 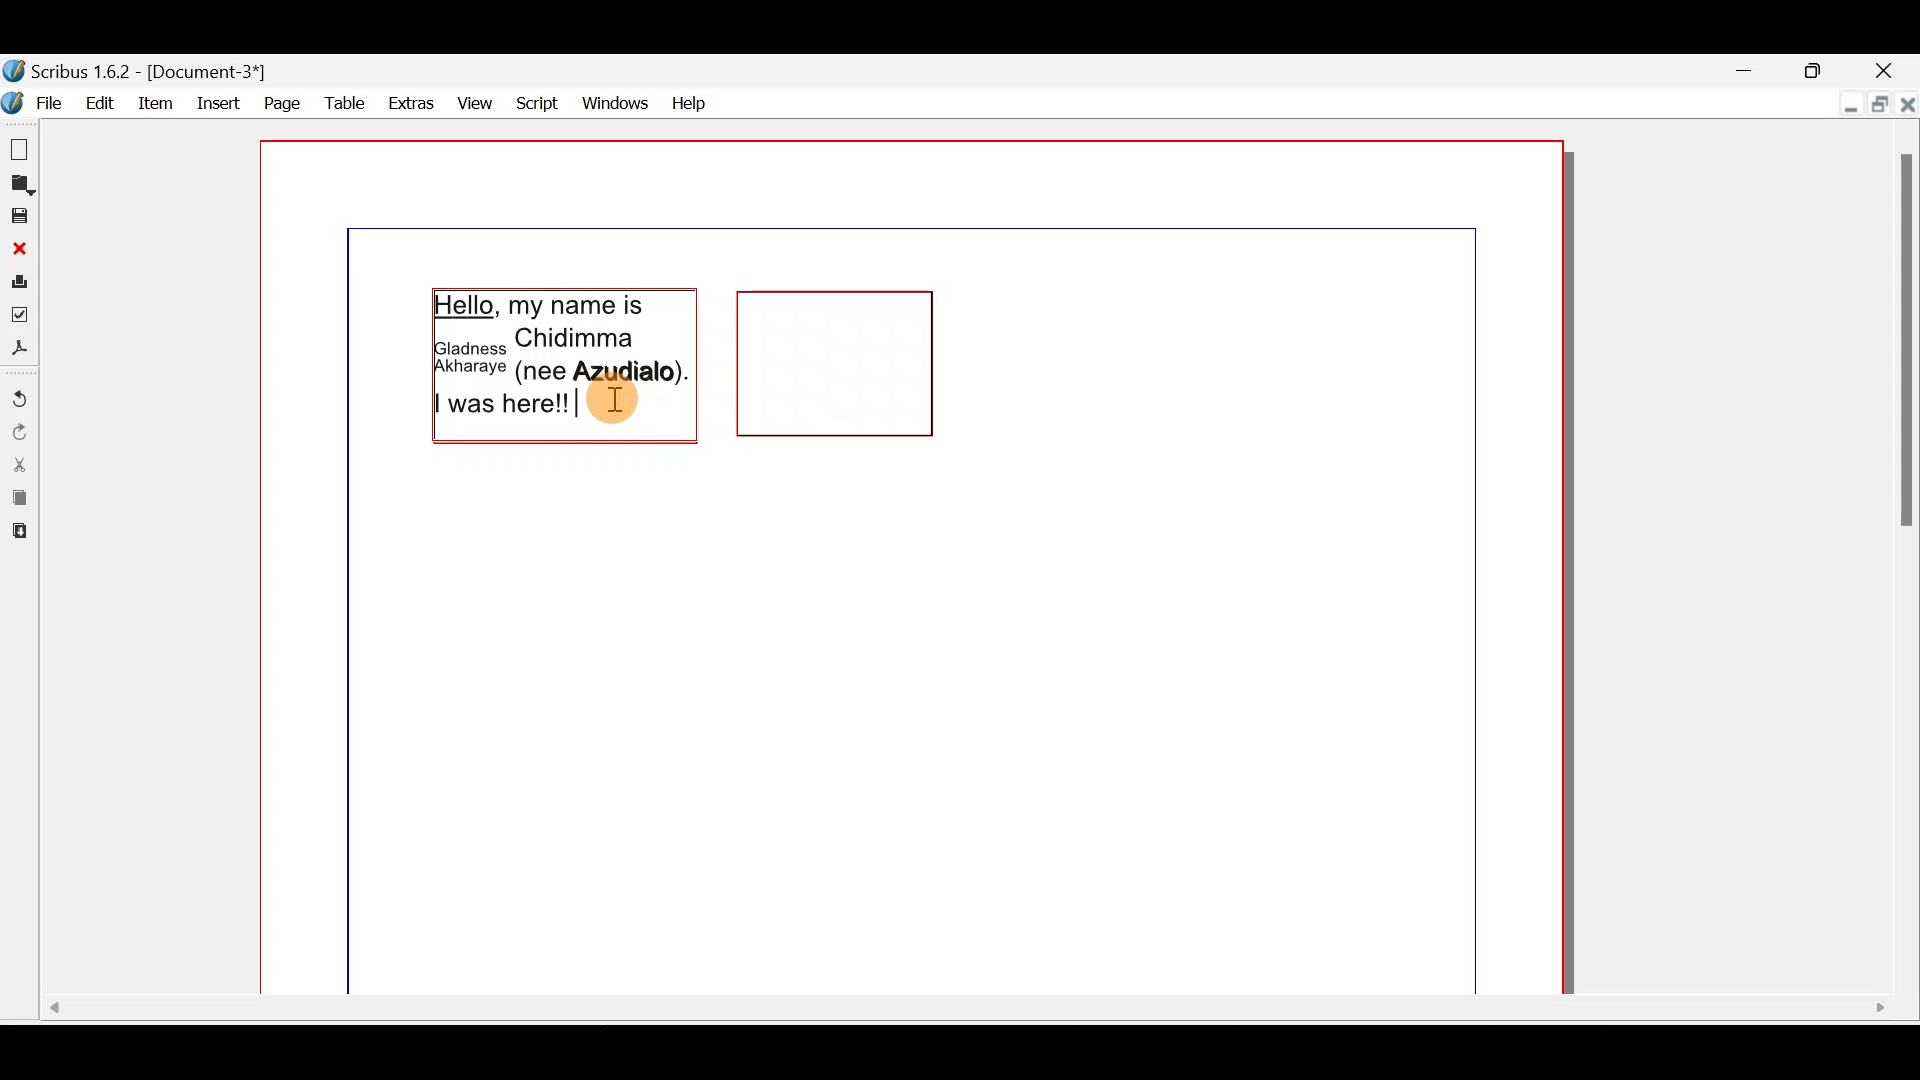 What do you see at coordinates (215, 100) in the screenshot?
I see `Insert` at bounding box center [215, 100].